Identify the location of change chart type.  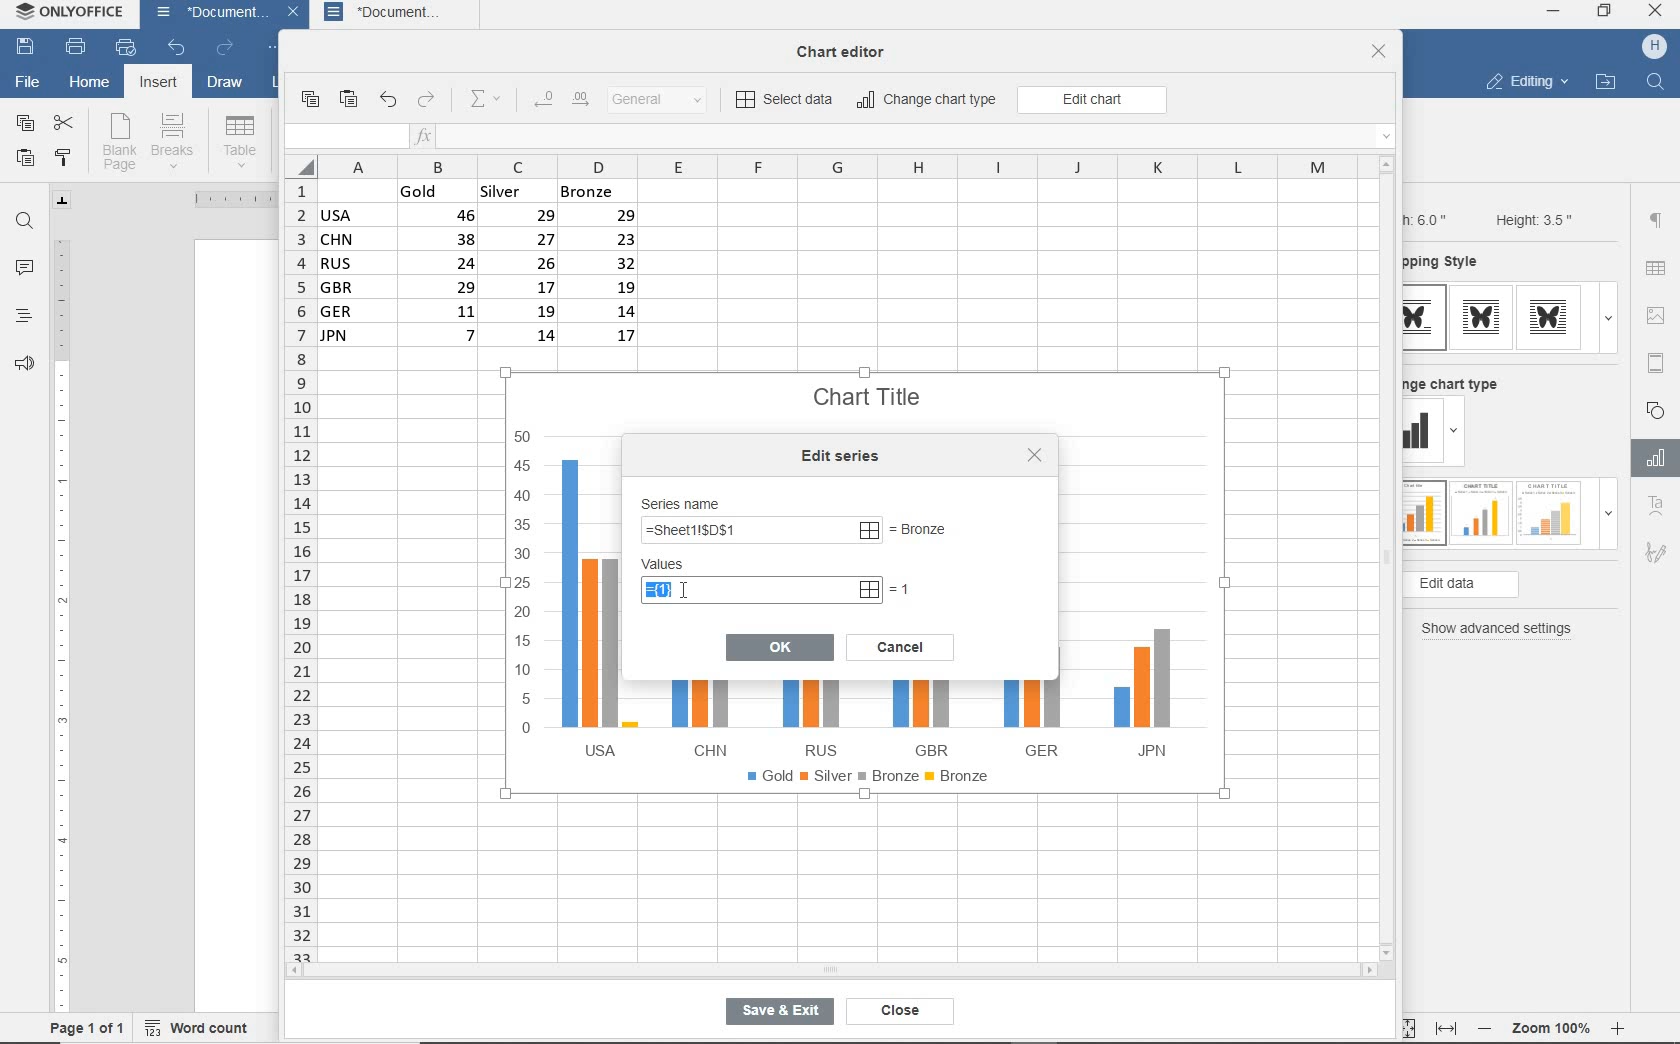
(1459, 381).